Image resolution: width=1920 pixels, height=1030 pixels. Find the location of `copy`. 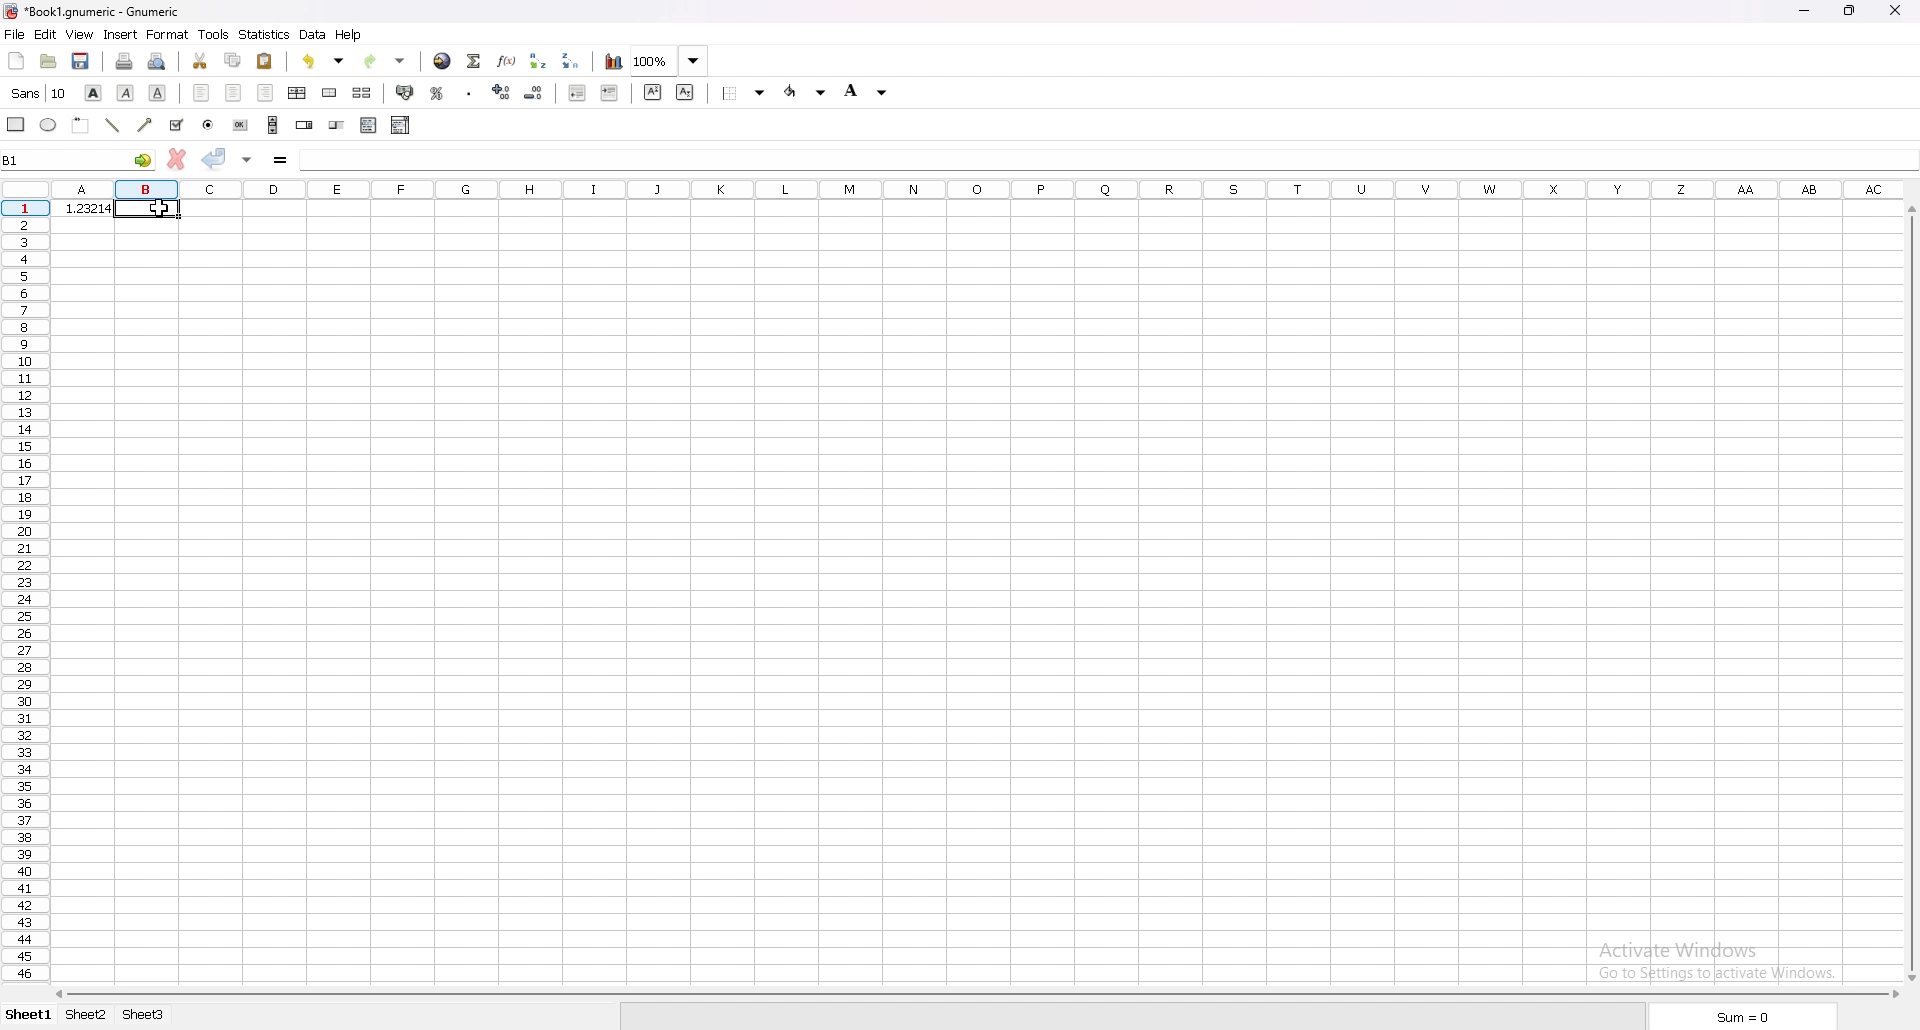

copy is located at coordinates (232, 60).